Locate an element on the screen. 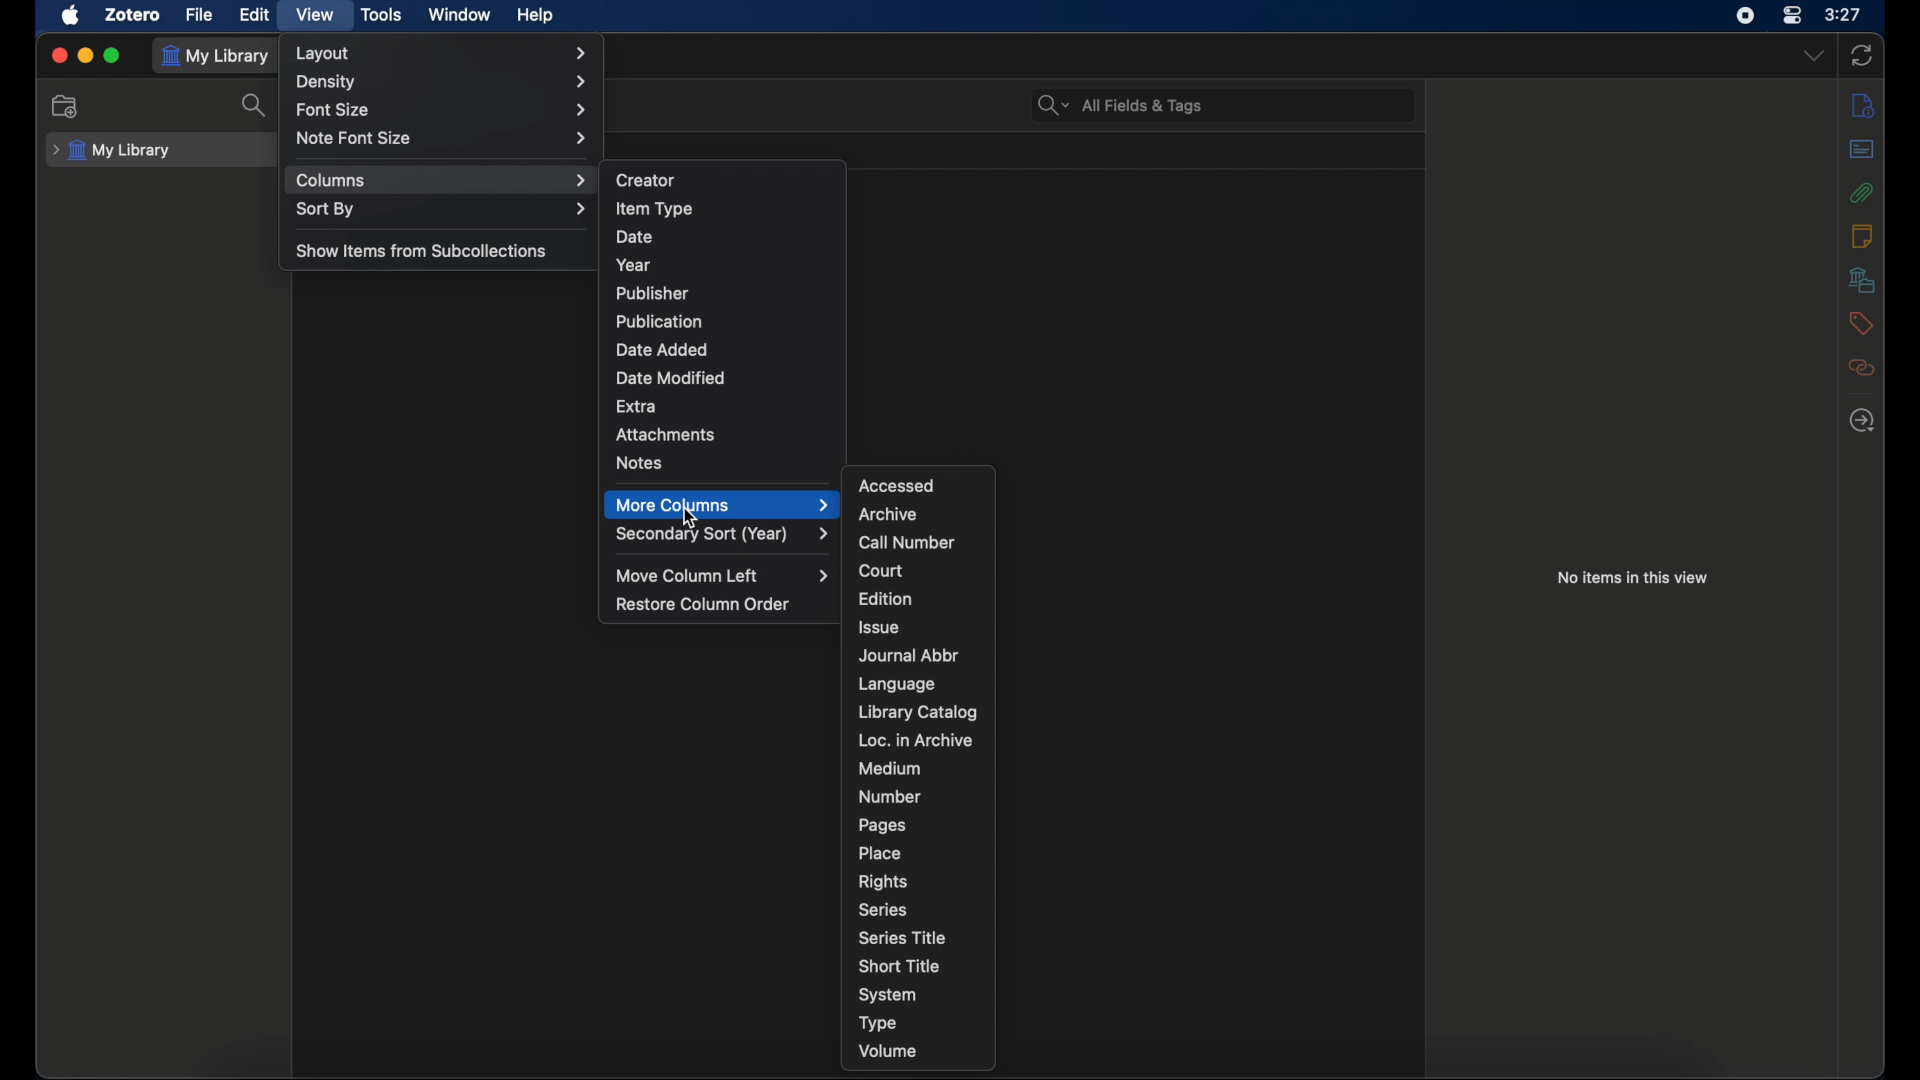  langauge is located at coordinates (895, 684).